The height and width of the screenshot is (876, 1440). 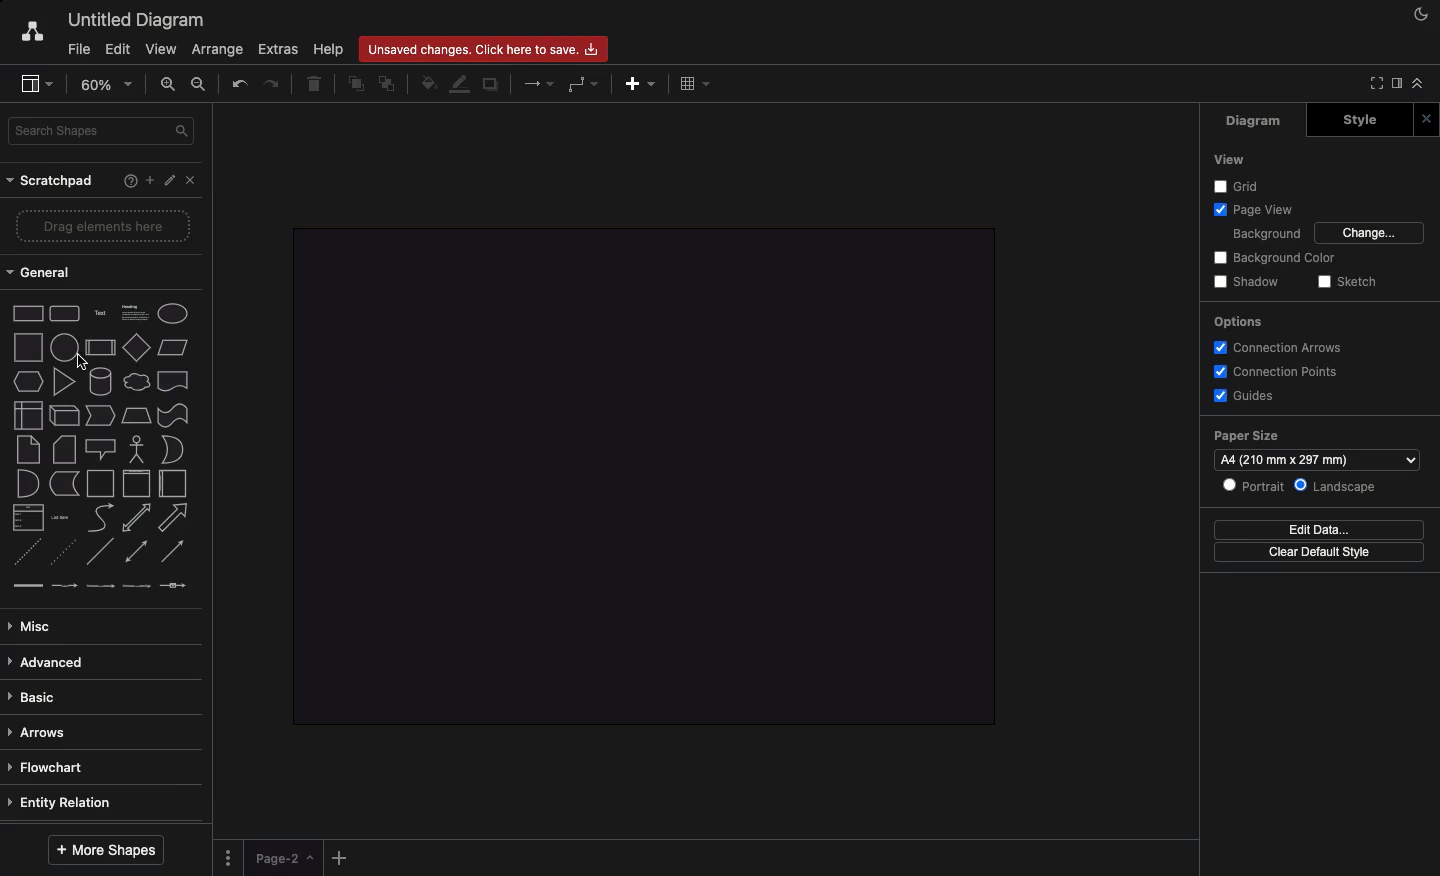 What do you see at coordinates (1277, 257) in the screenshot?
I see `Background color` at bounding box center [1277, 257].